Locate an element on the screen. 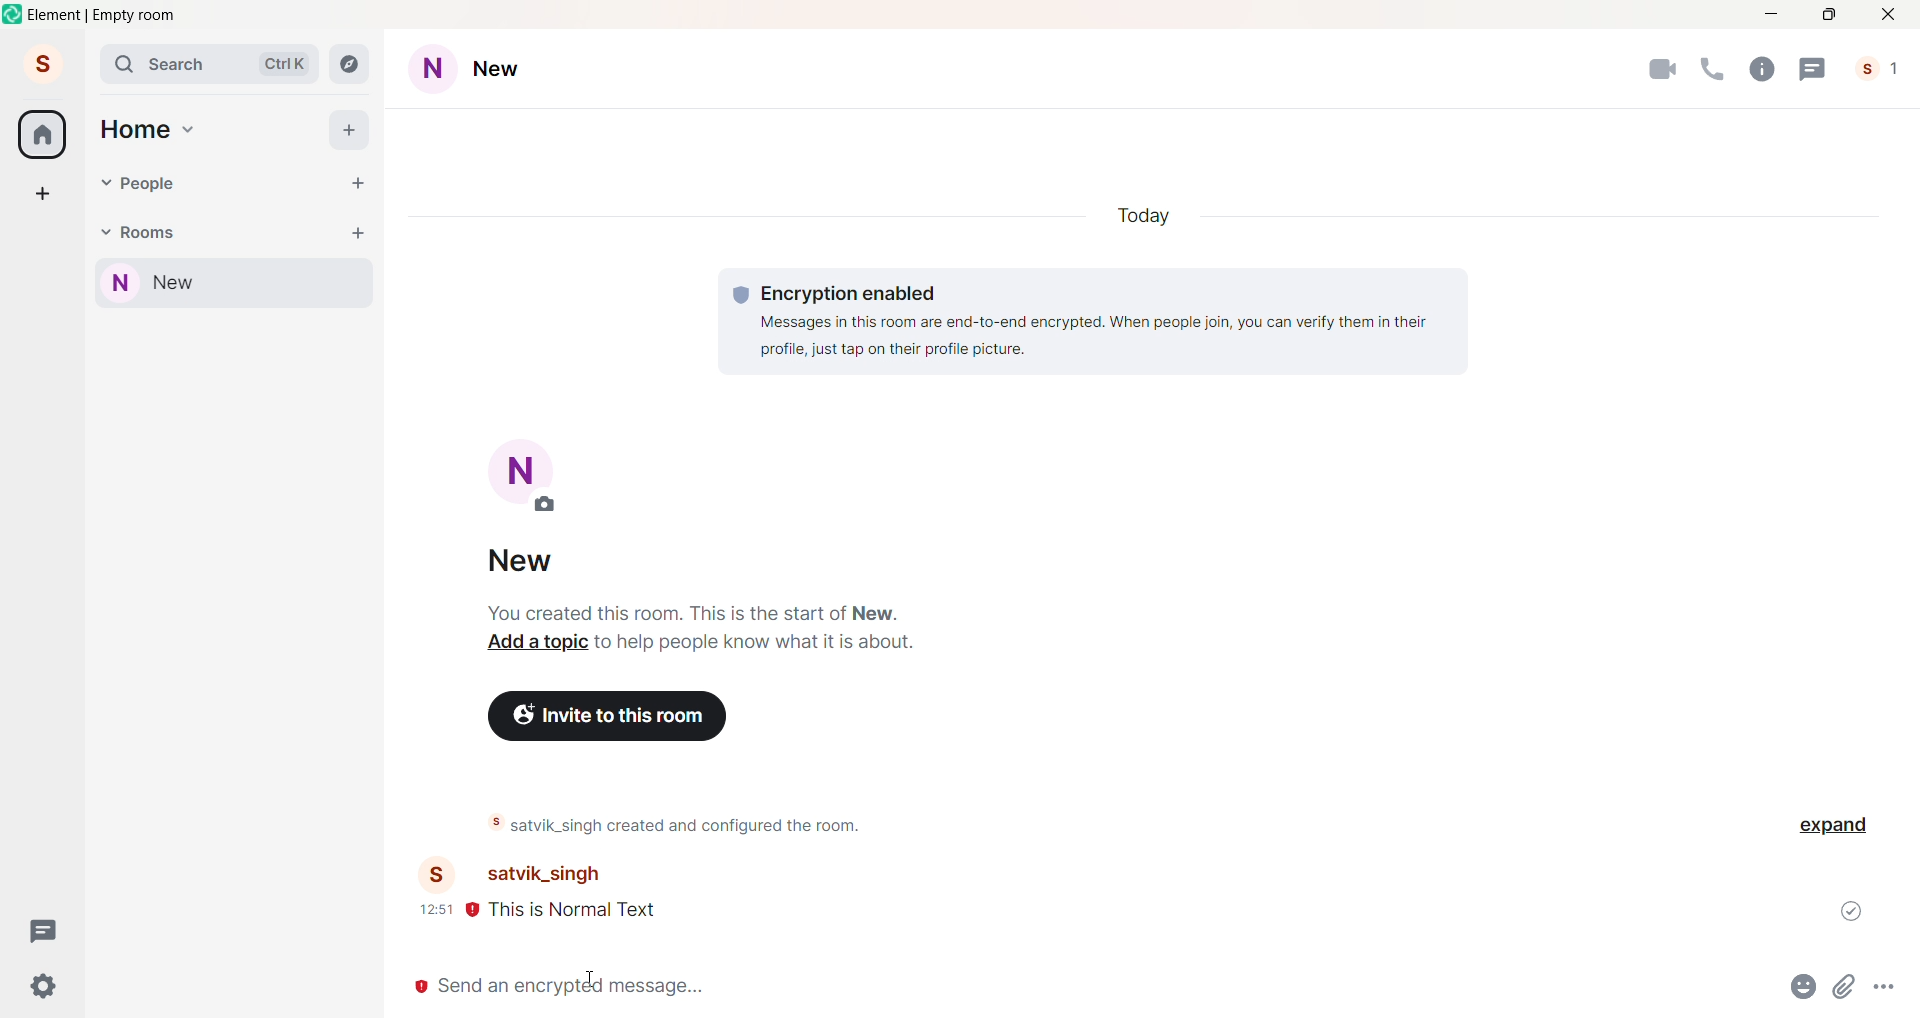  Room Info is located at coordinates (1760, 68).